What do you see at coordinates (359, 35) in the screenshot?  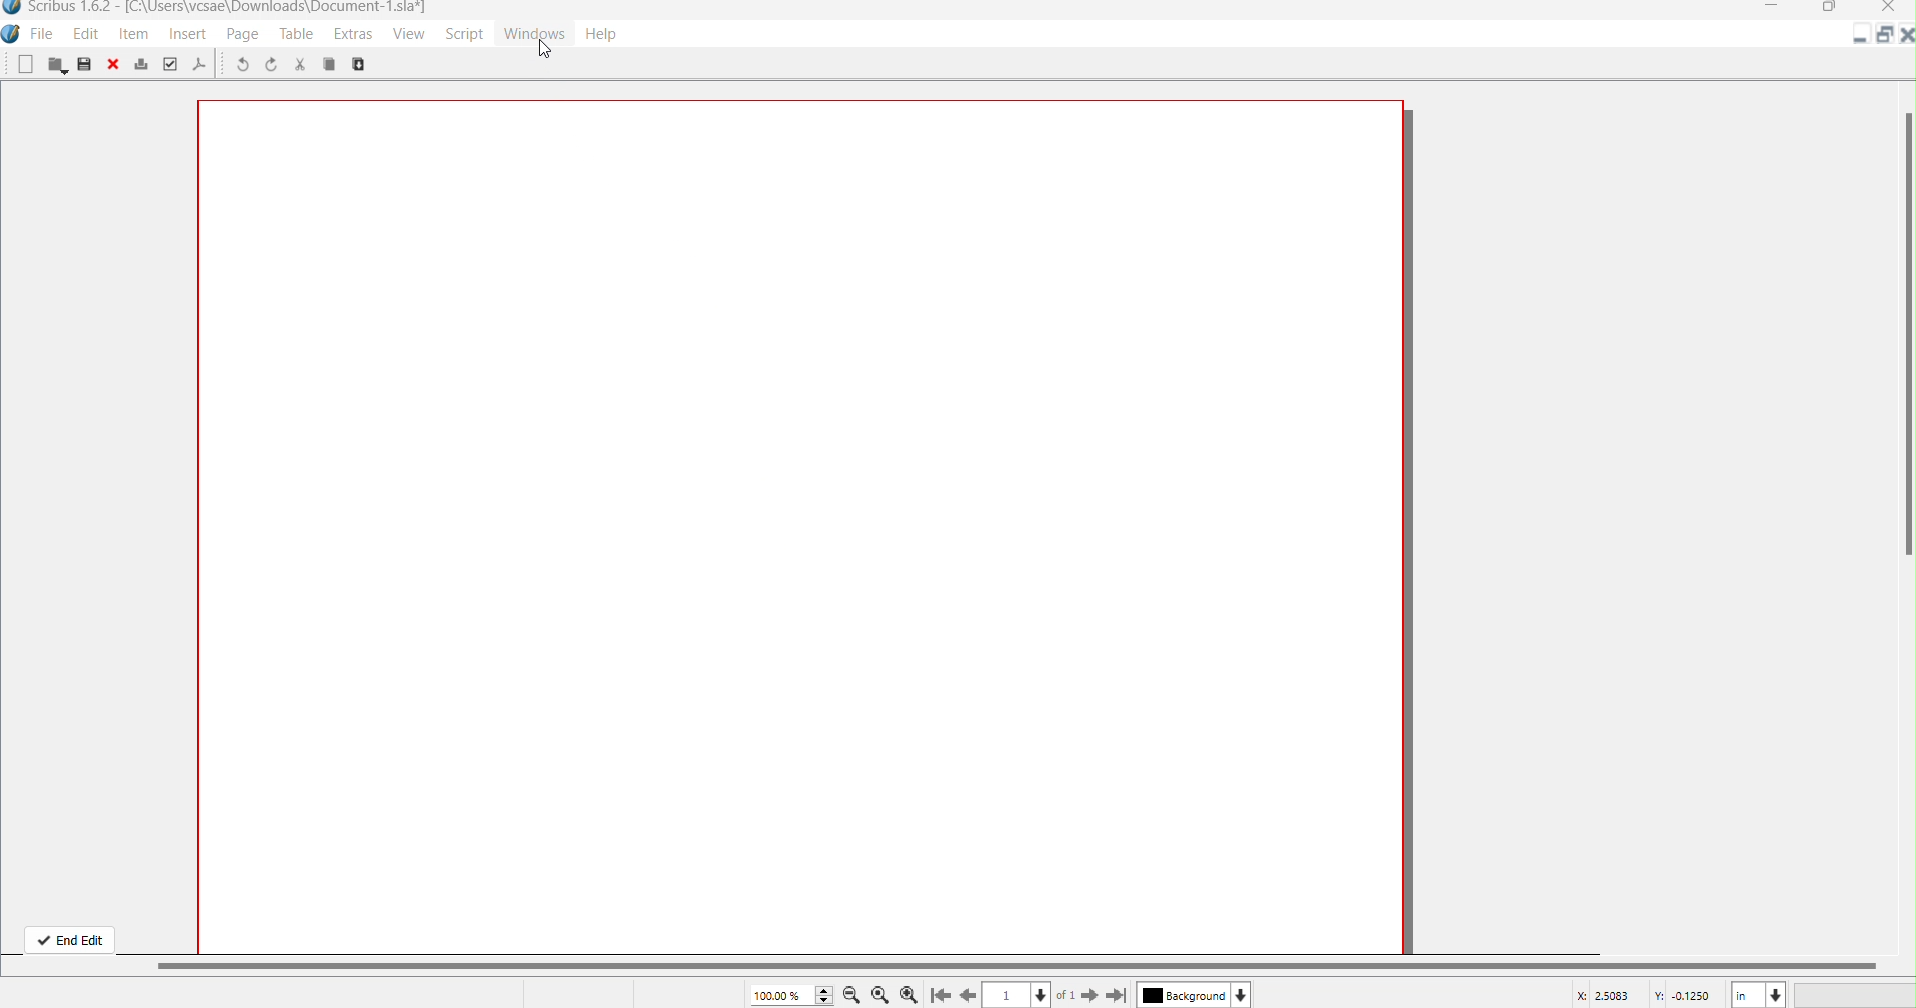 I see `` at bounding box center [359, 35].